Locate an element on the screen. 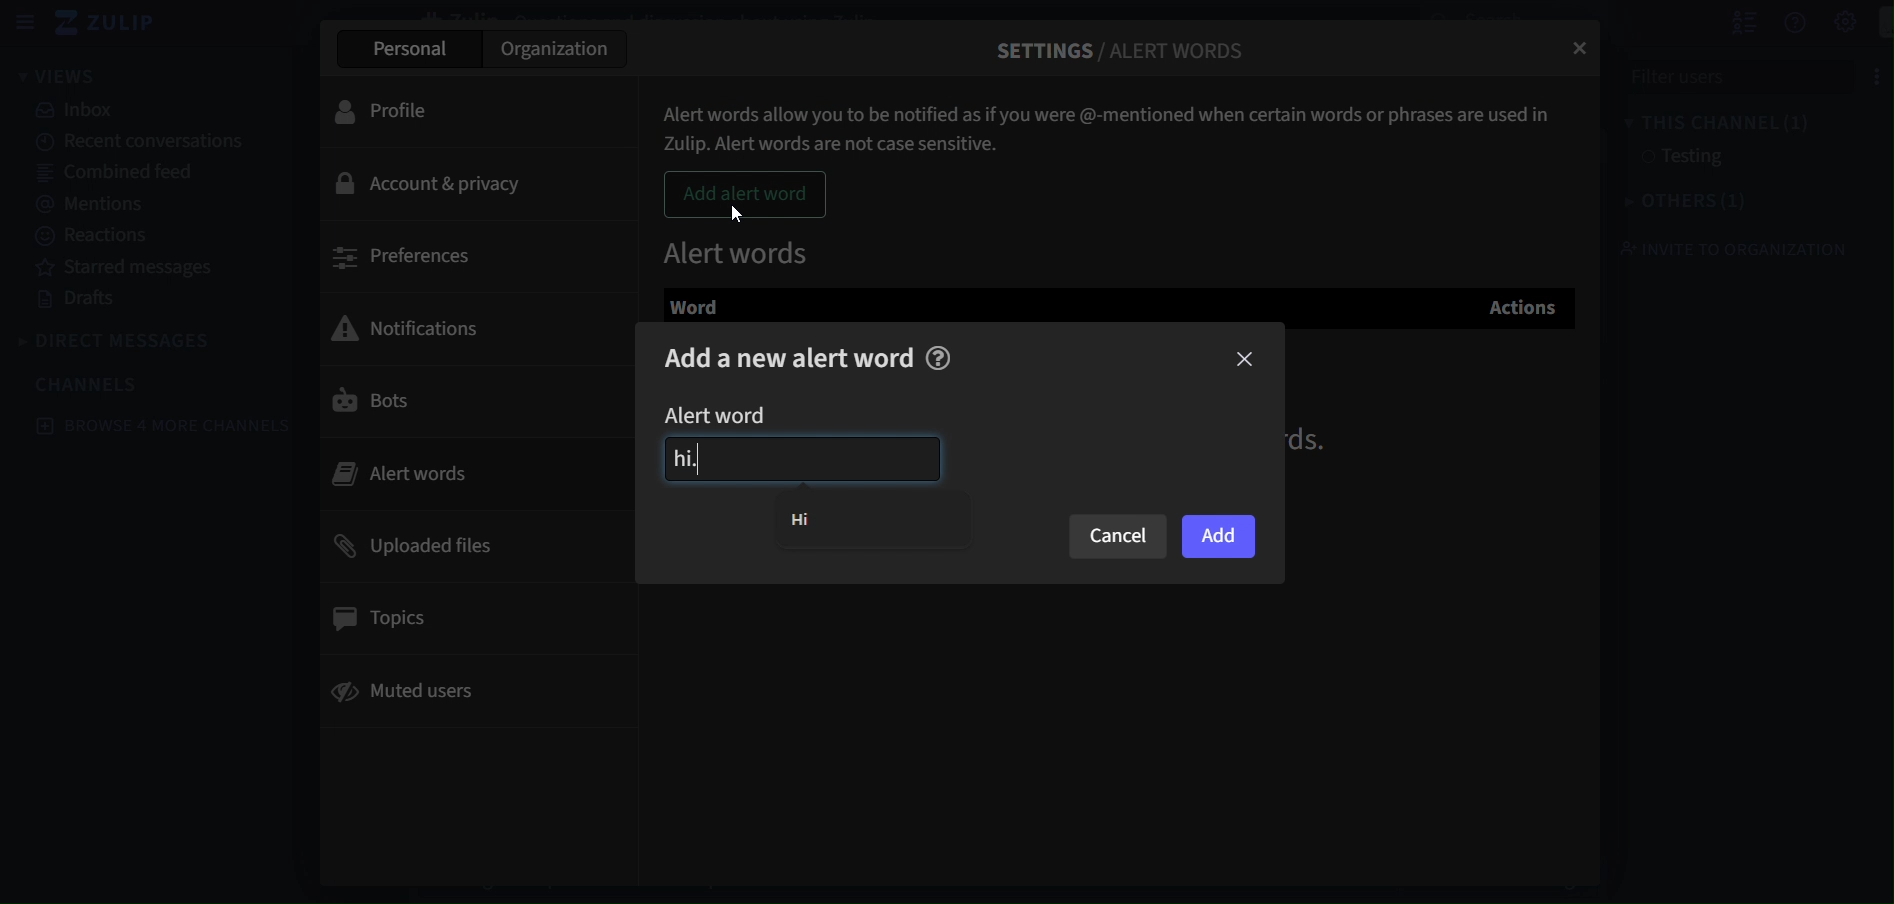 Image resolution: width=1894 pixels, height=904 pixels. hide sidebar is located at coordinates (26, 25).